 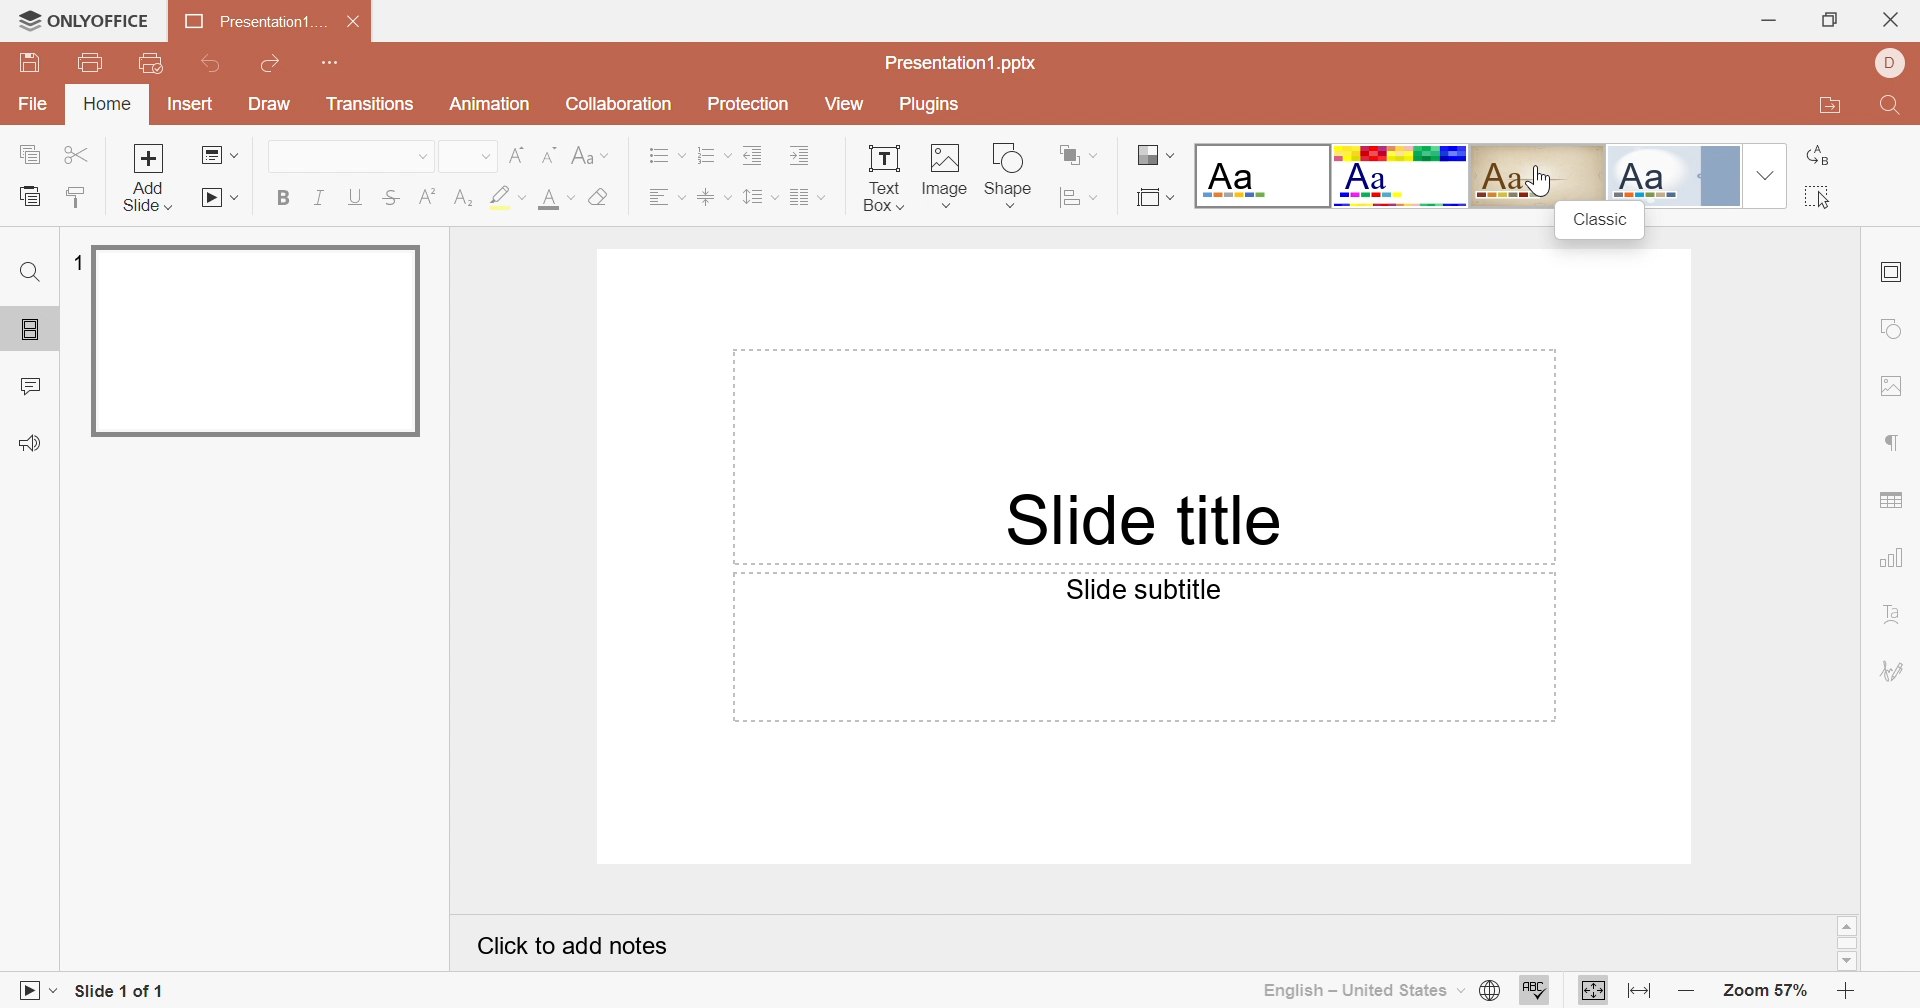 What do you see at coordinates (1146, 153) in the screenshot?
I see `Change color theme` at bounding box center [1146, 153].